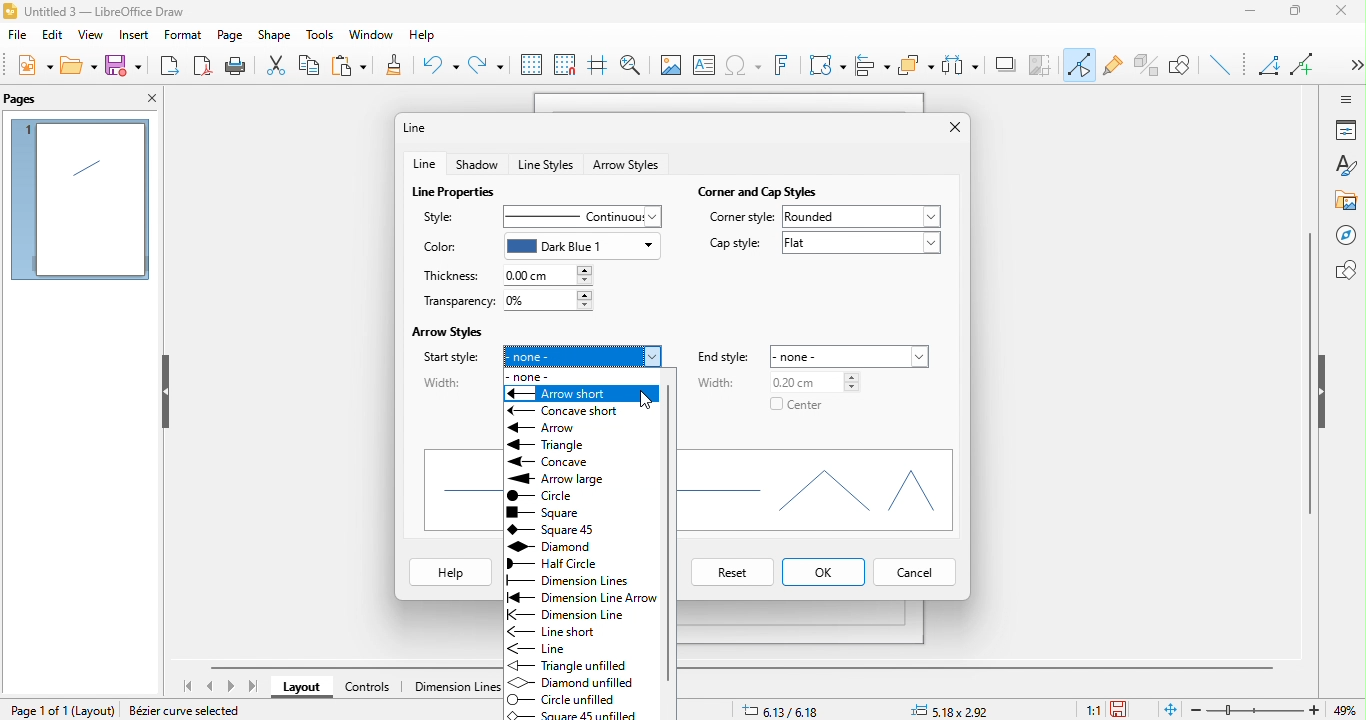 This screenshot has height=720, width=1366. I want to click on transformation, so click(827, 65).